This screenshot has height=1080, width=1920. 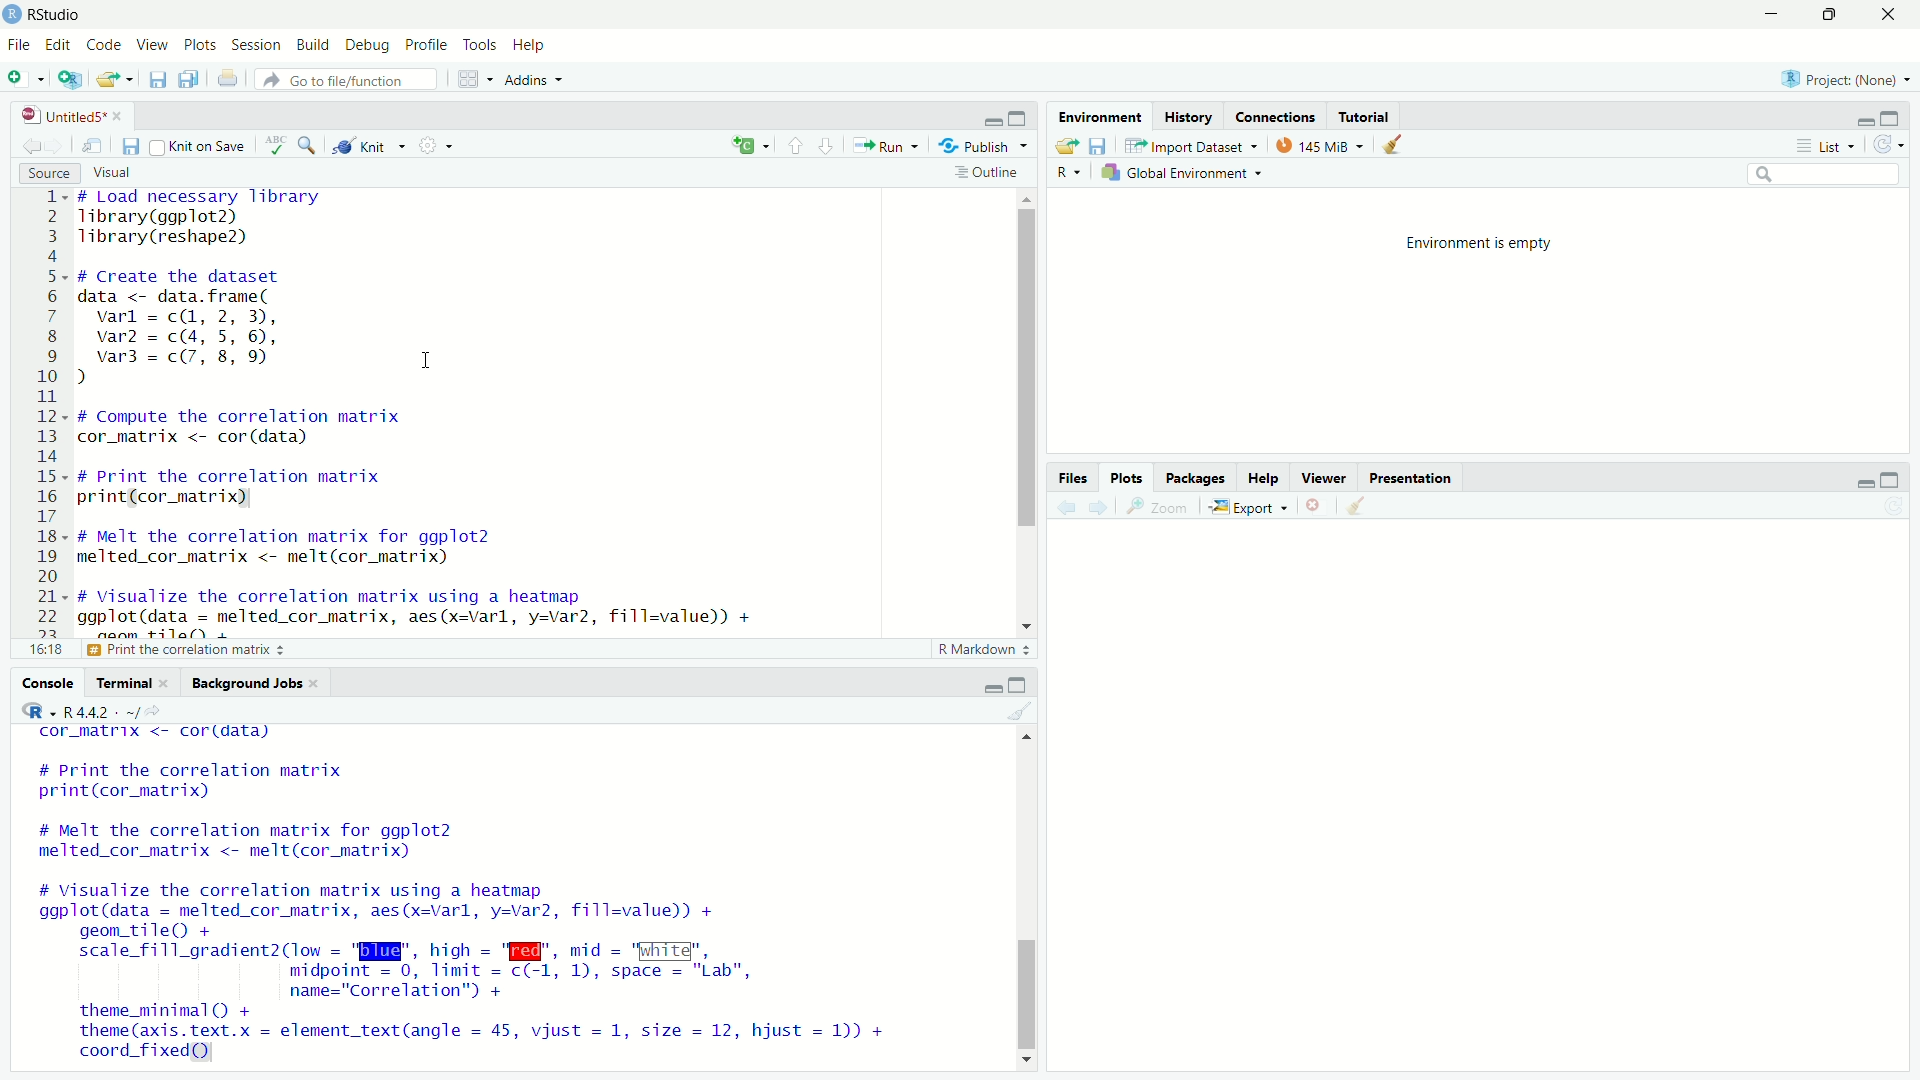 What do you see at coordinates (256, 46) in the screenshot?
I see `session` at bounding box center [256, 46].